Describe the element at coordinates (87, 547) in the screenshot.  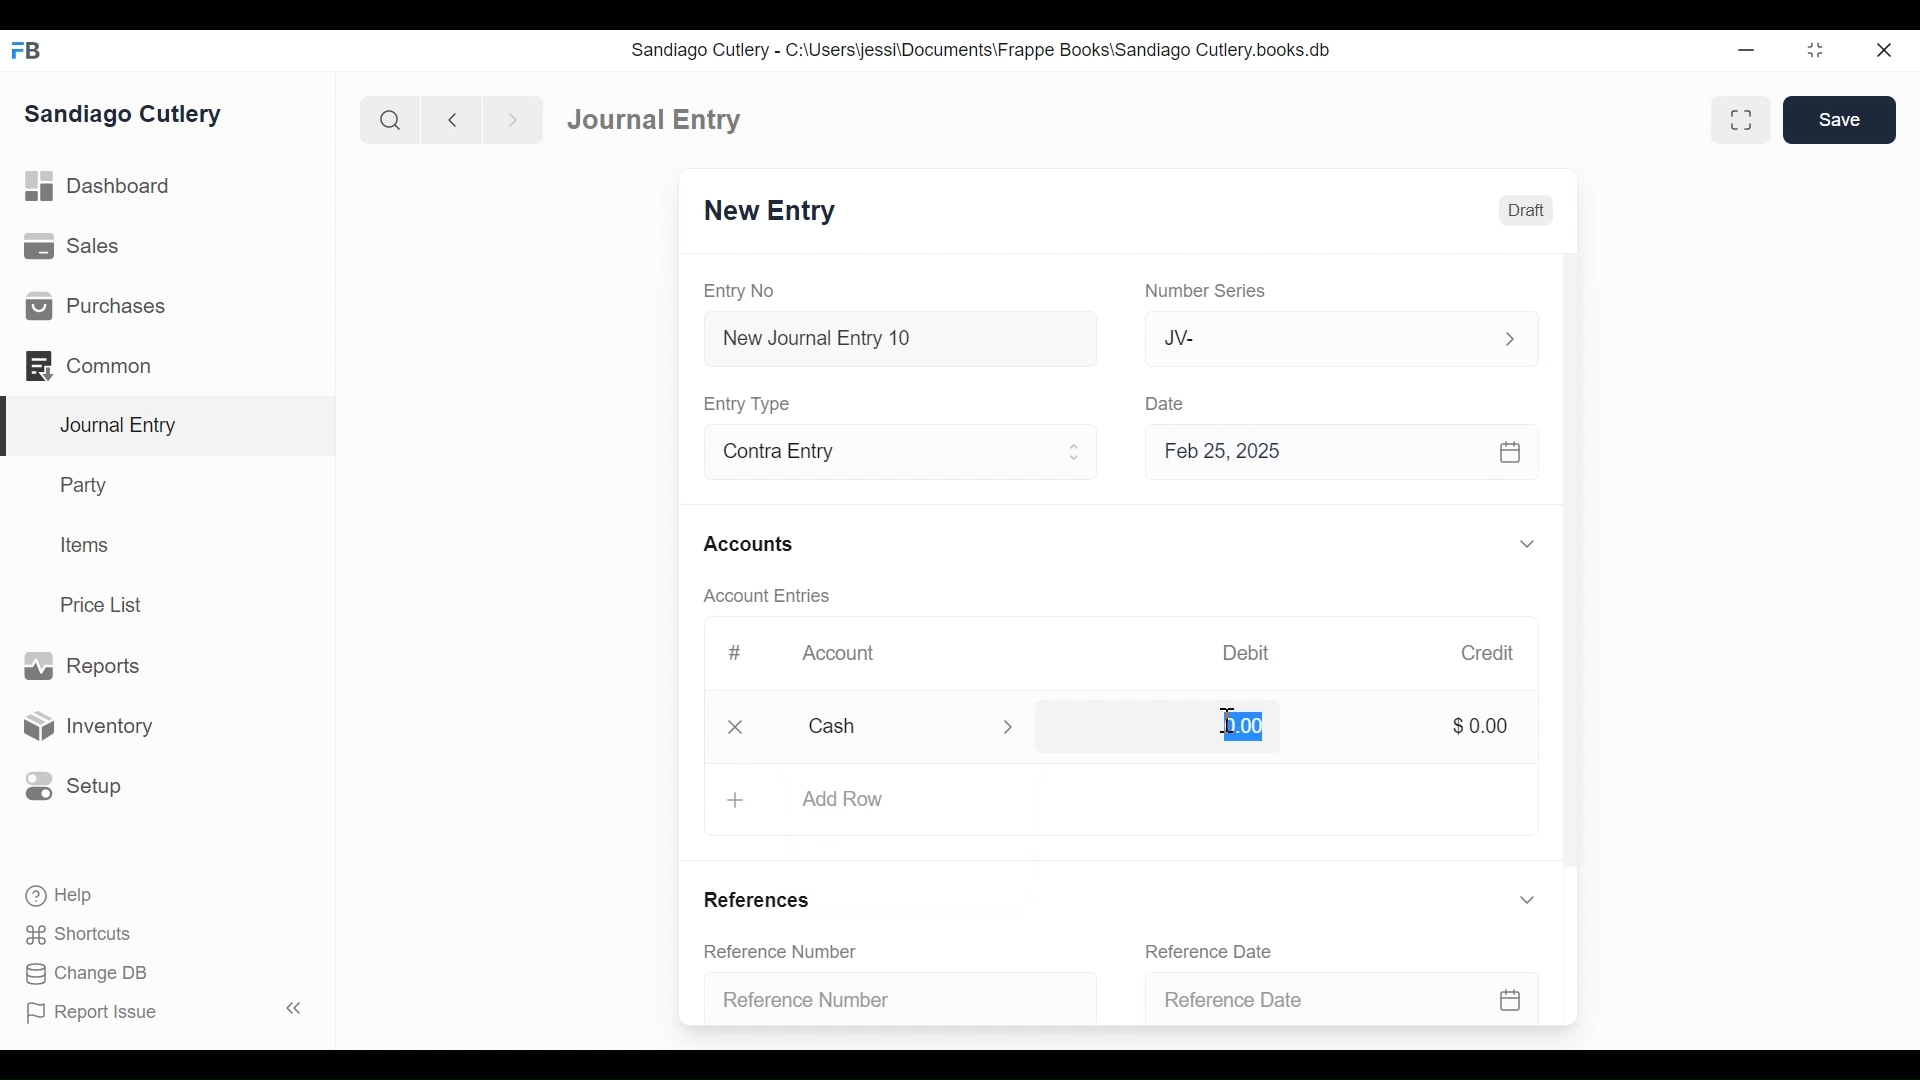
I see `Items` at that location.